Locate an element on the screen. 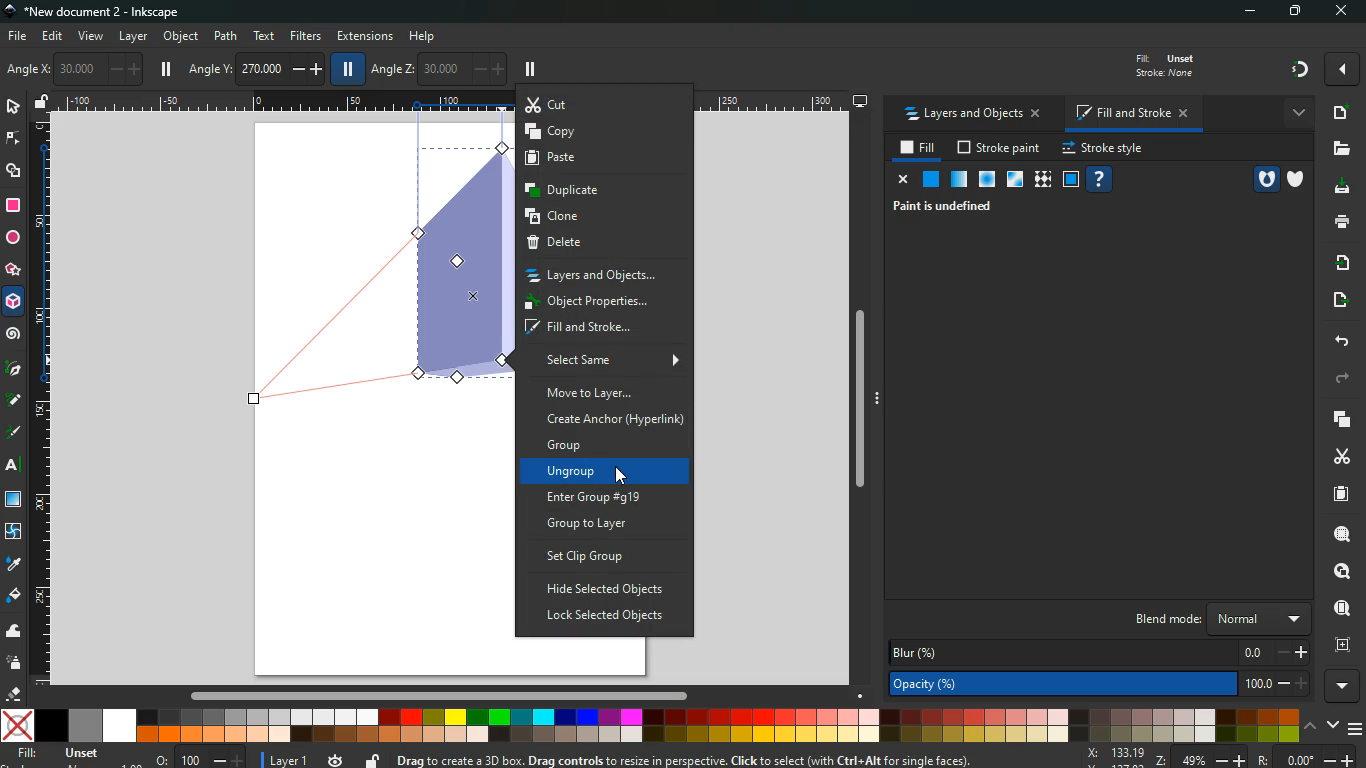 The height and width of the screenshot is (768, 1366). twist is located at coordinates (13, 533).